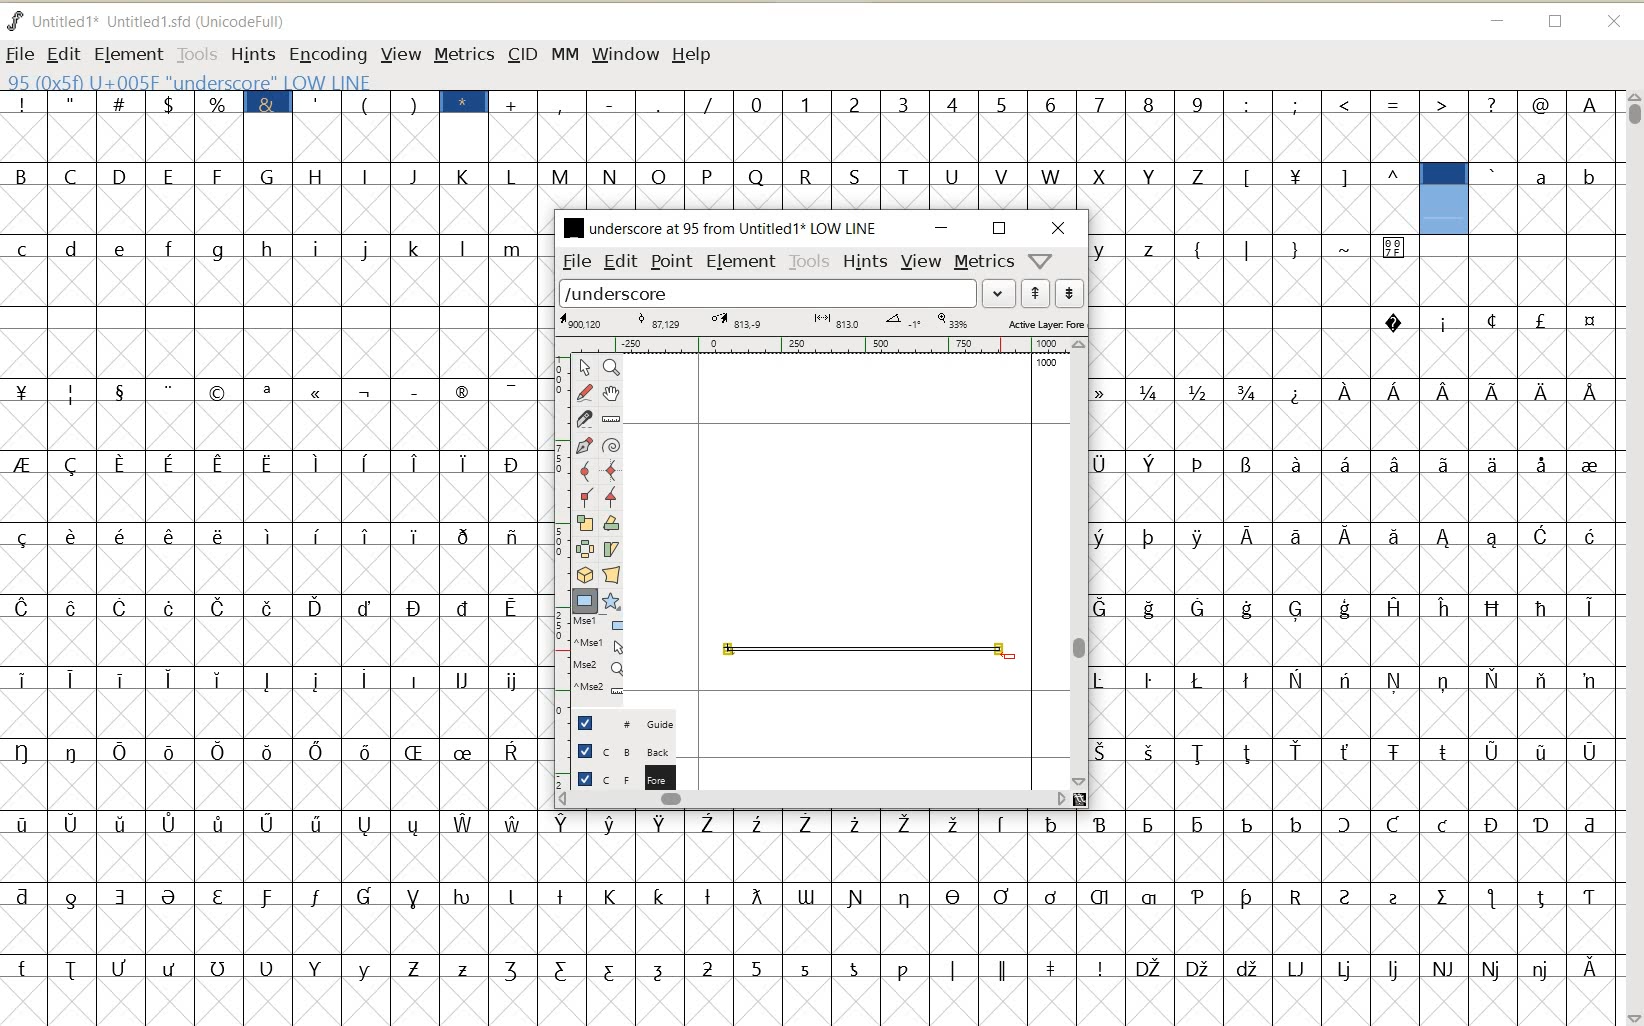  What do you see at coordinates (617, 776) in the screenshot?
I see `FOREGROUND` at bounding box center [617, 776].